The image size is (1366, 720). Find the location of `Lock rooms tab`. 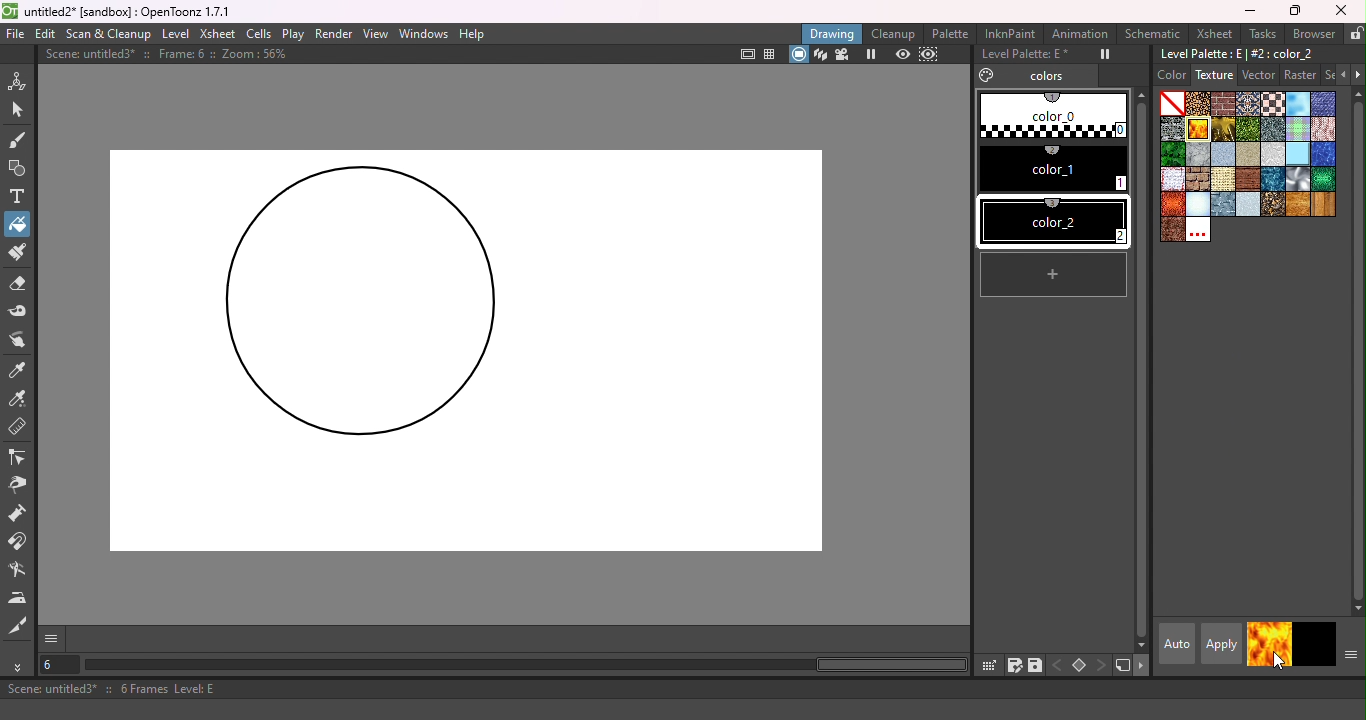

Lock rooms tab is located at coordinates (1355, 33).